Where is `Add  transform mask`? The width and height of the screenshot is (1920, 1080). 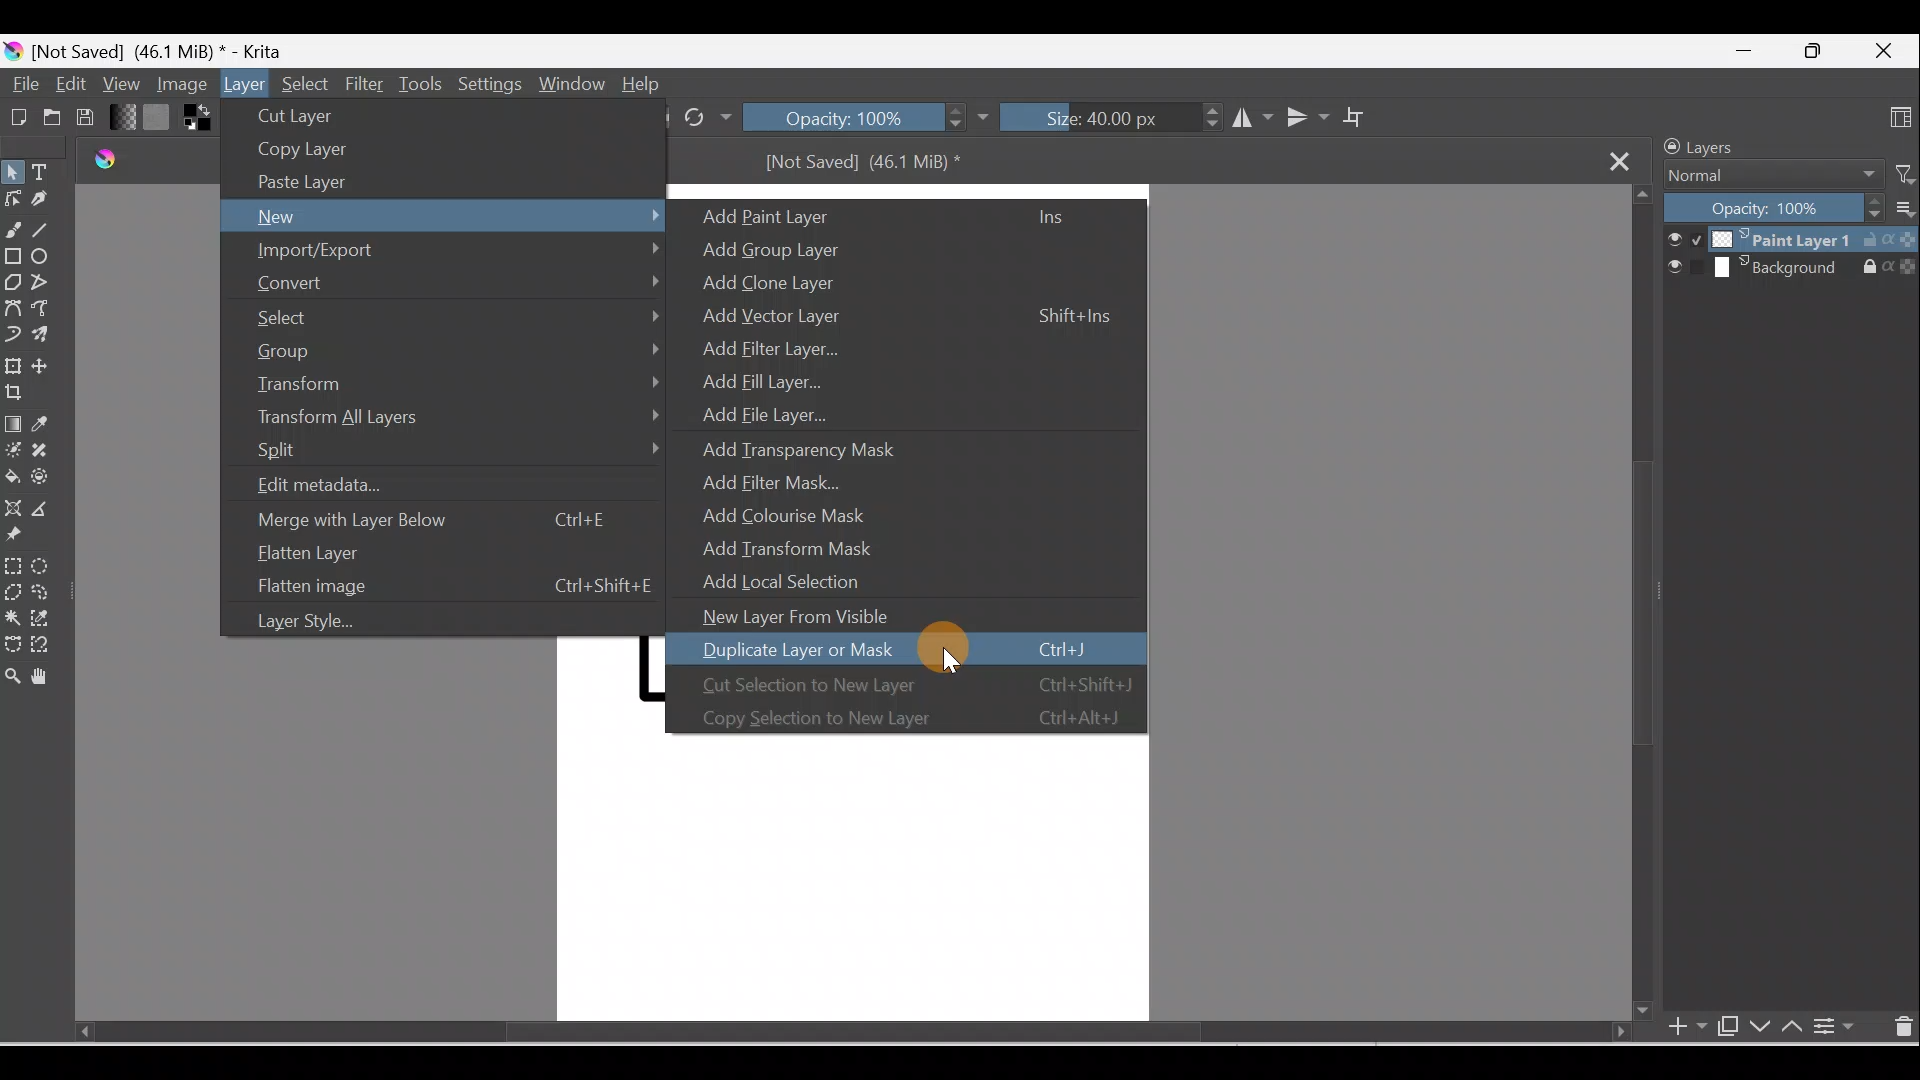
Add  transform mask is located at coordinates (803, 549).